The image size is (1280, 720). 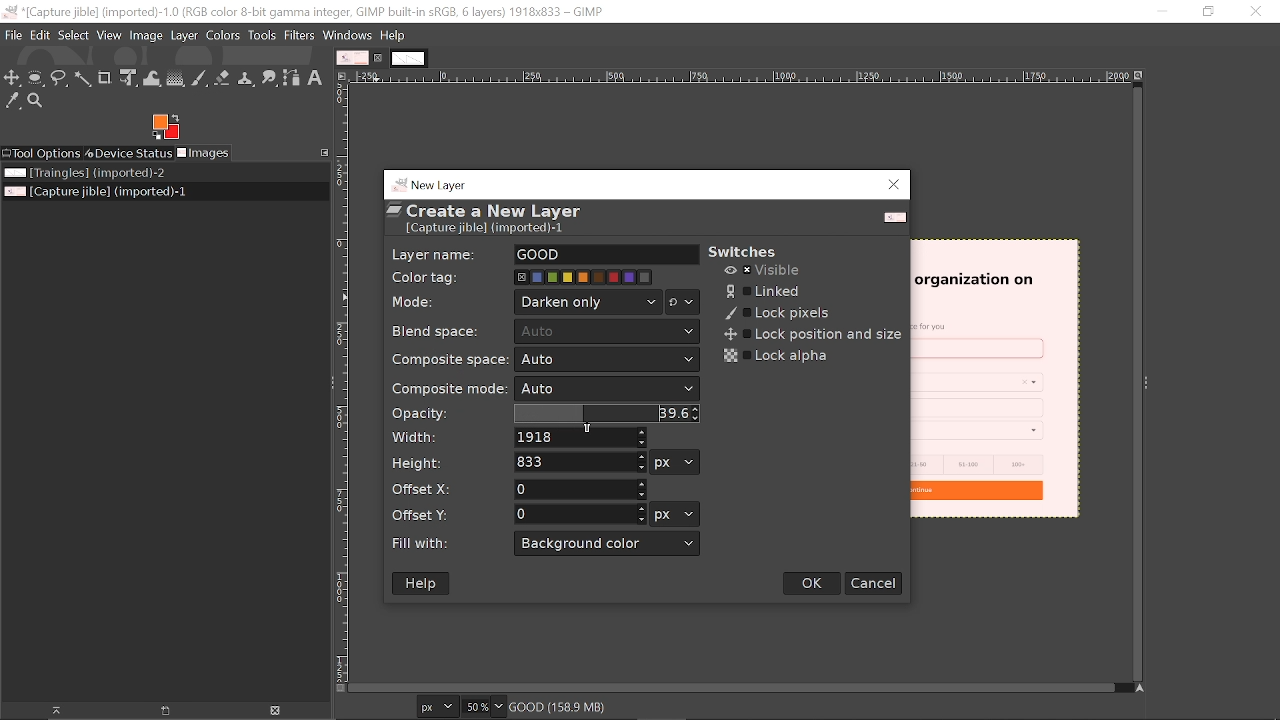 What do you see at coordinates (593, 429) in the screenshot?
I see `Cursor` at bounding box center [593, 429].